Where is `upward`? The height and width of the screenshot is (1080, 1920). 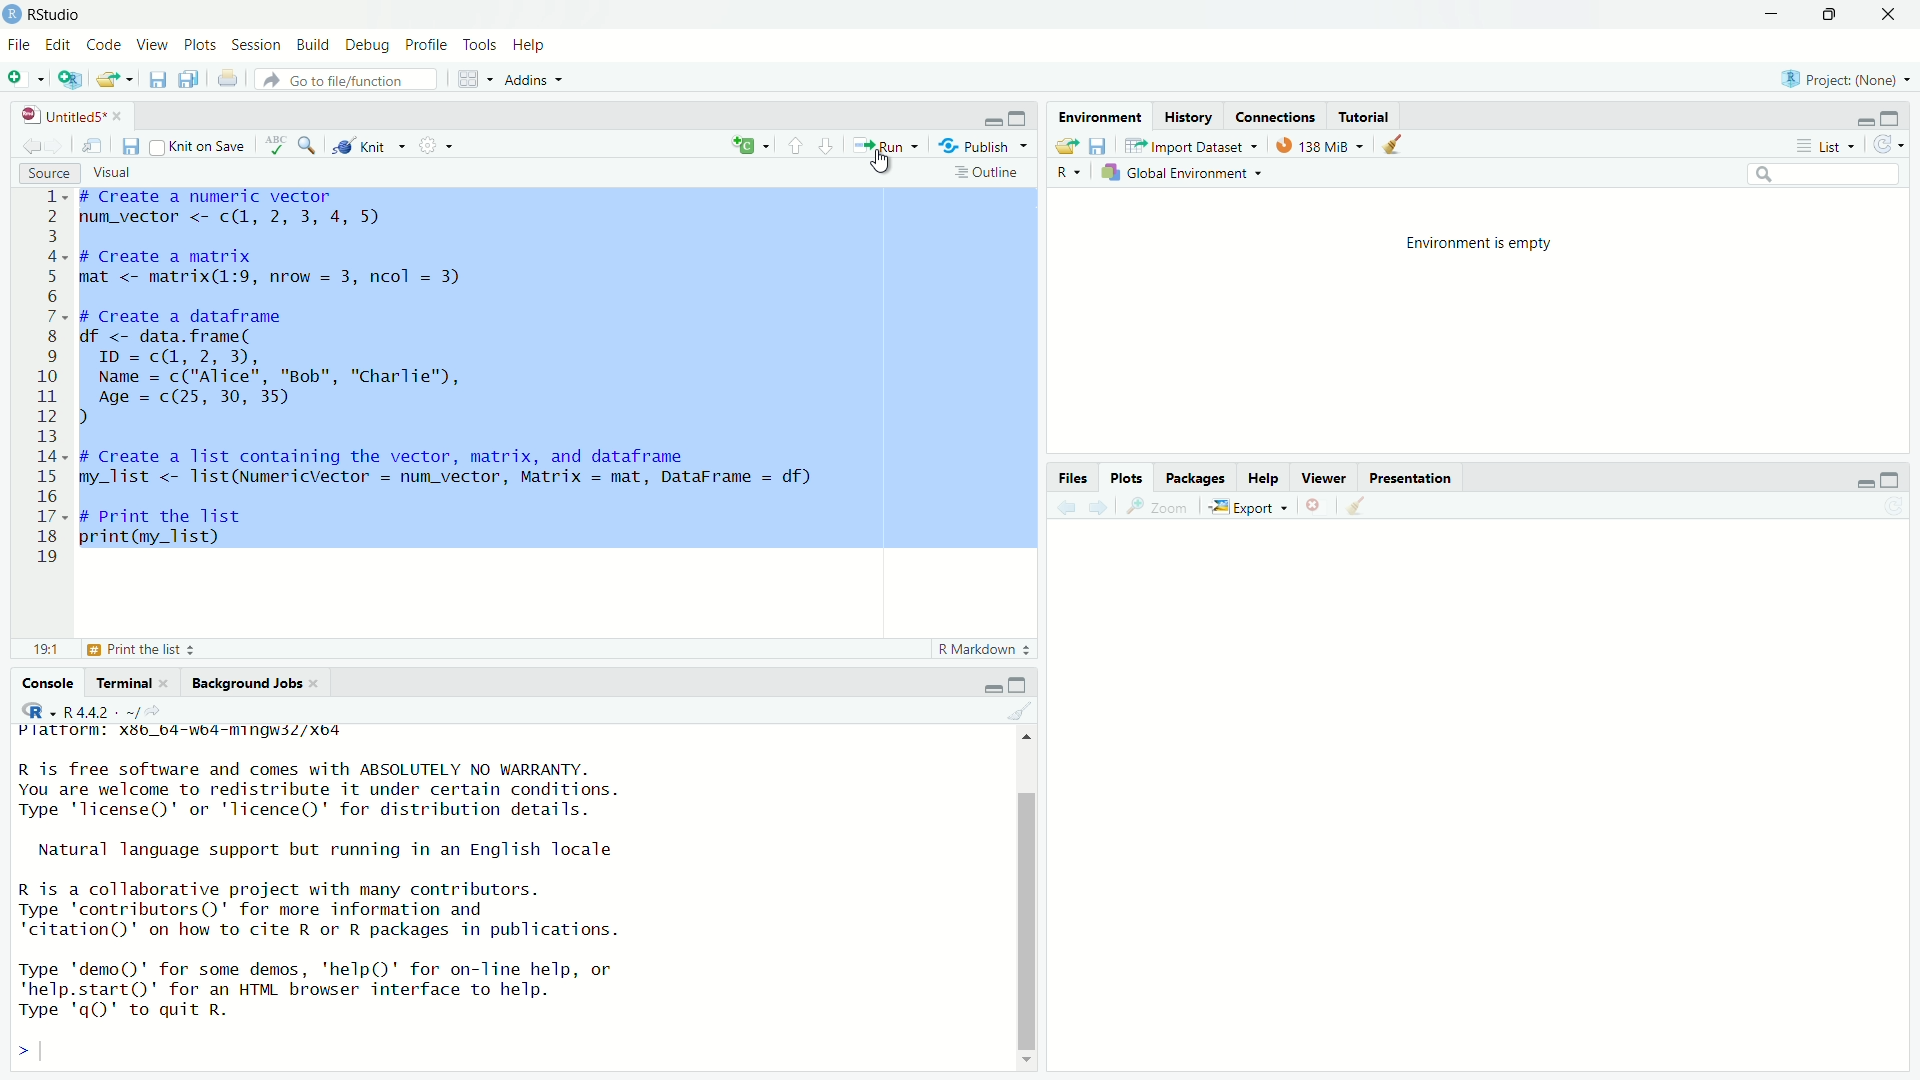 upward is located at coordinates (800, 145).